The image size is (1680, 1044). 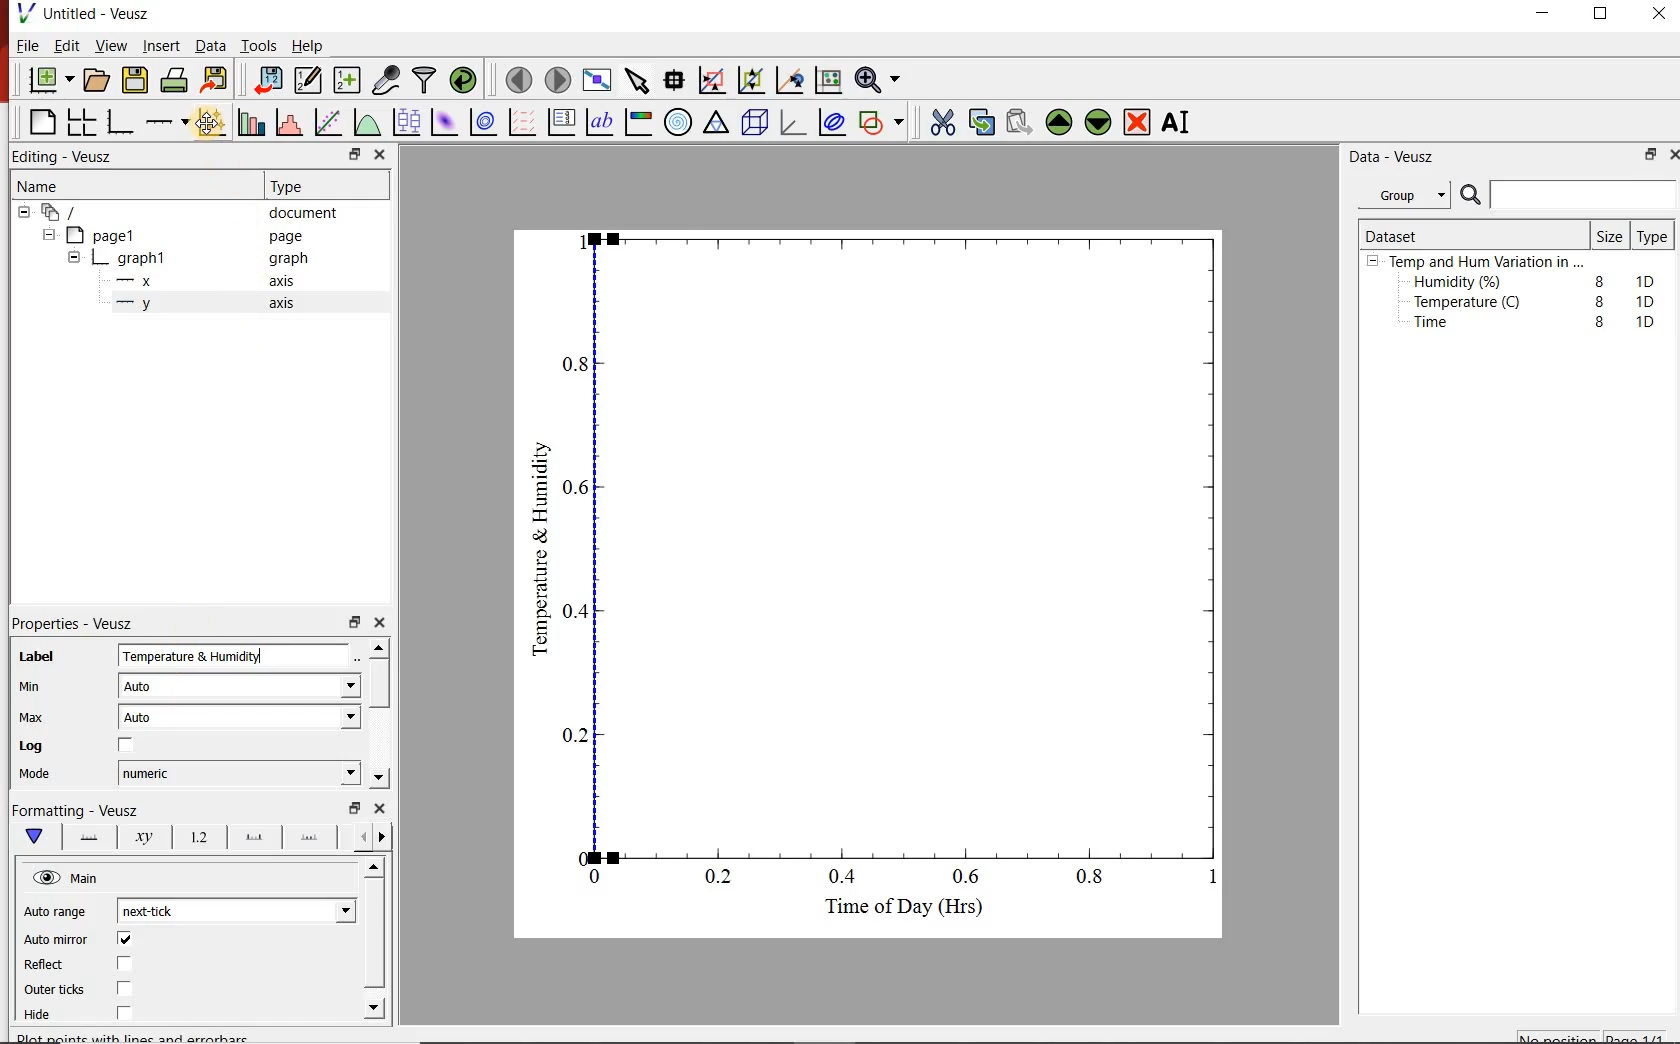 What do you see at coordinates (122, 119) in the screenshot?
I see `base graph` at bounding box center [122, 119].